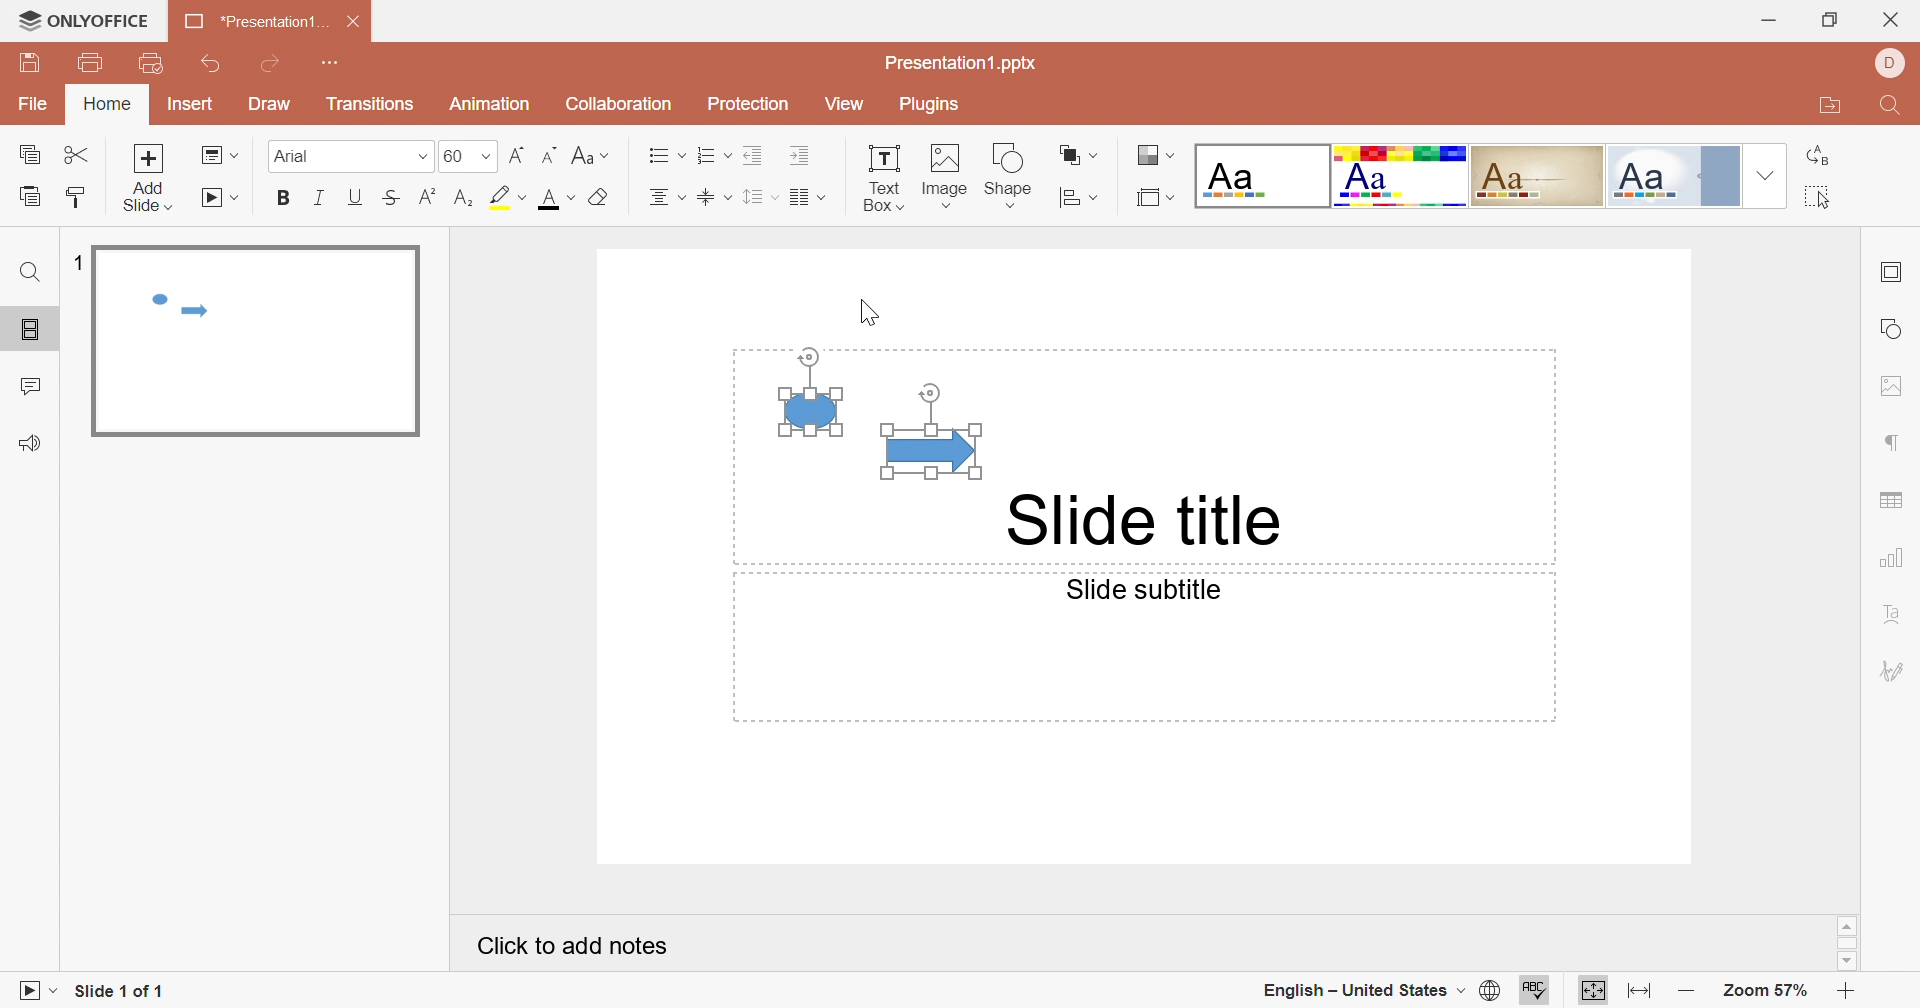 The width and height of the screenshot is (1920, 1008). I want to click on Highlight color, so click(511, 198).